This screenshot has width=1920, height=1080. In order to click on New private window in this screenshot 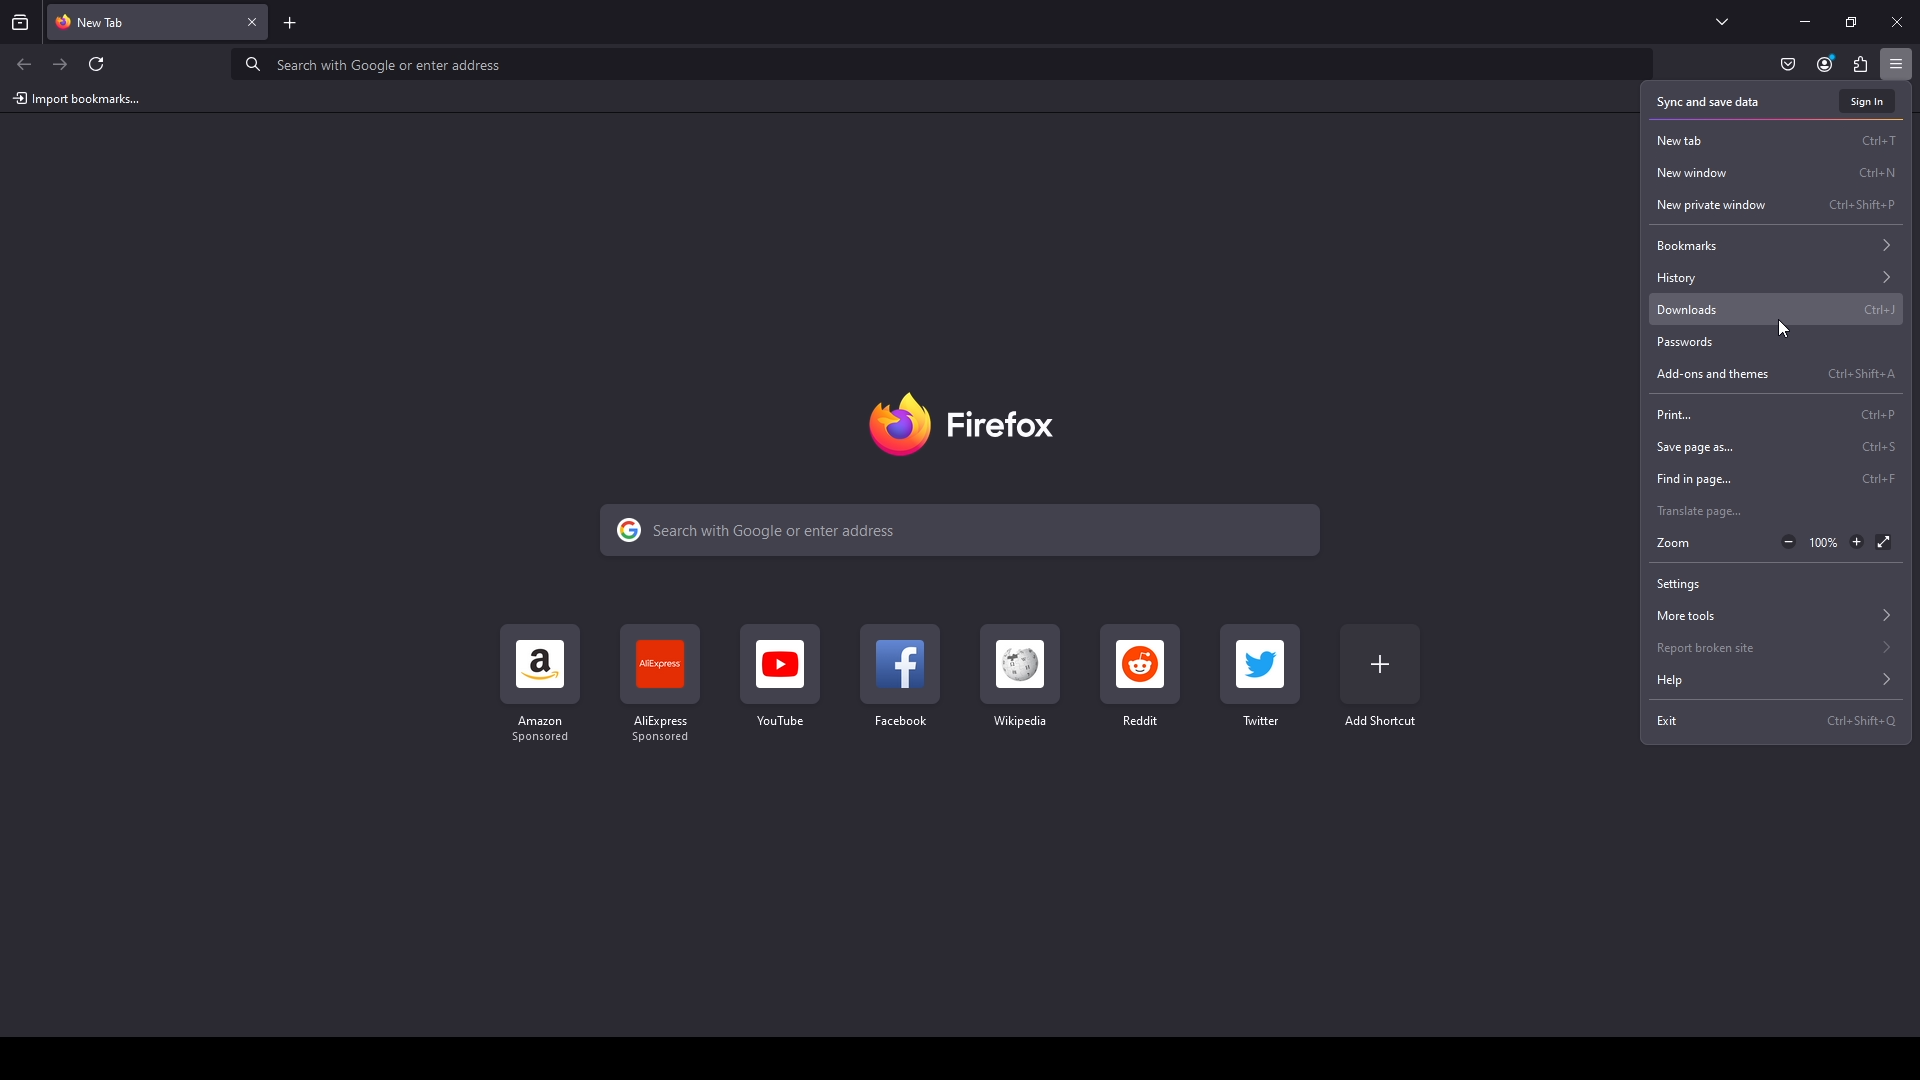, I will do `click(1777, 206)`.